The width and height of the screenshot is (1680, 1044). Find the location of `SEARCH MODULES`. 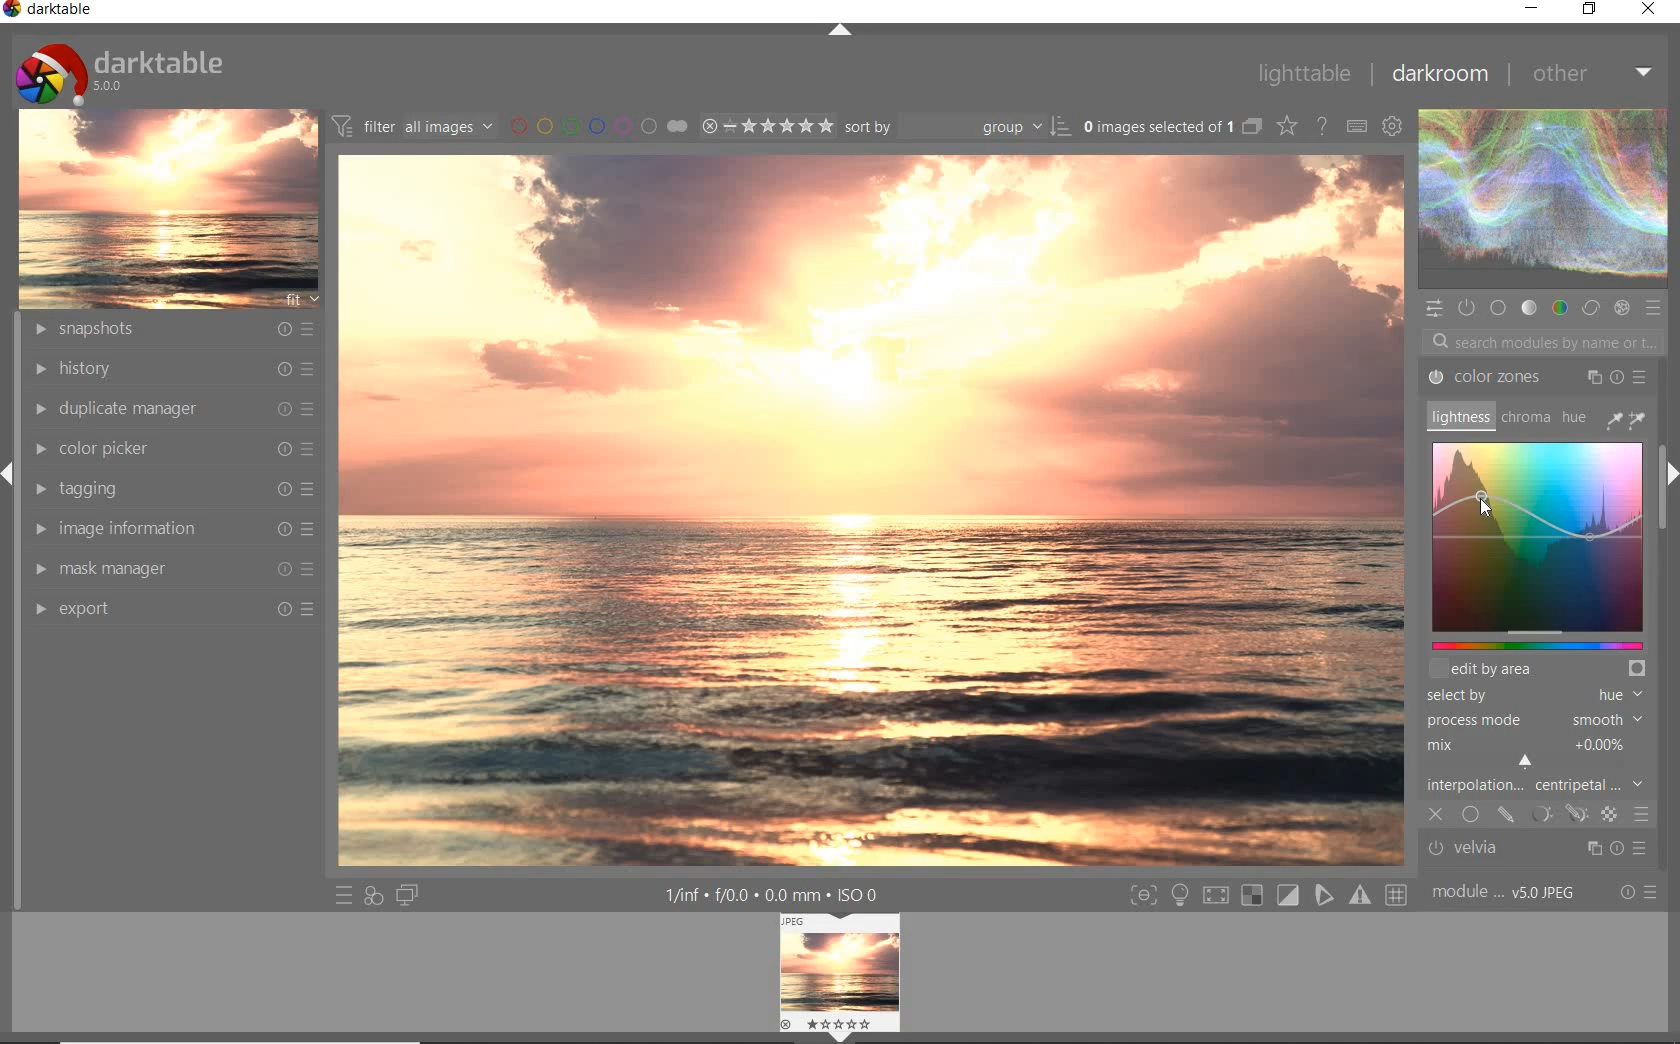

SEARCH MODULES is located at coordinates (1544, 341).